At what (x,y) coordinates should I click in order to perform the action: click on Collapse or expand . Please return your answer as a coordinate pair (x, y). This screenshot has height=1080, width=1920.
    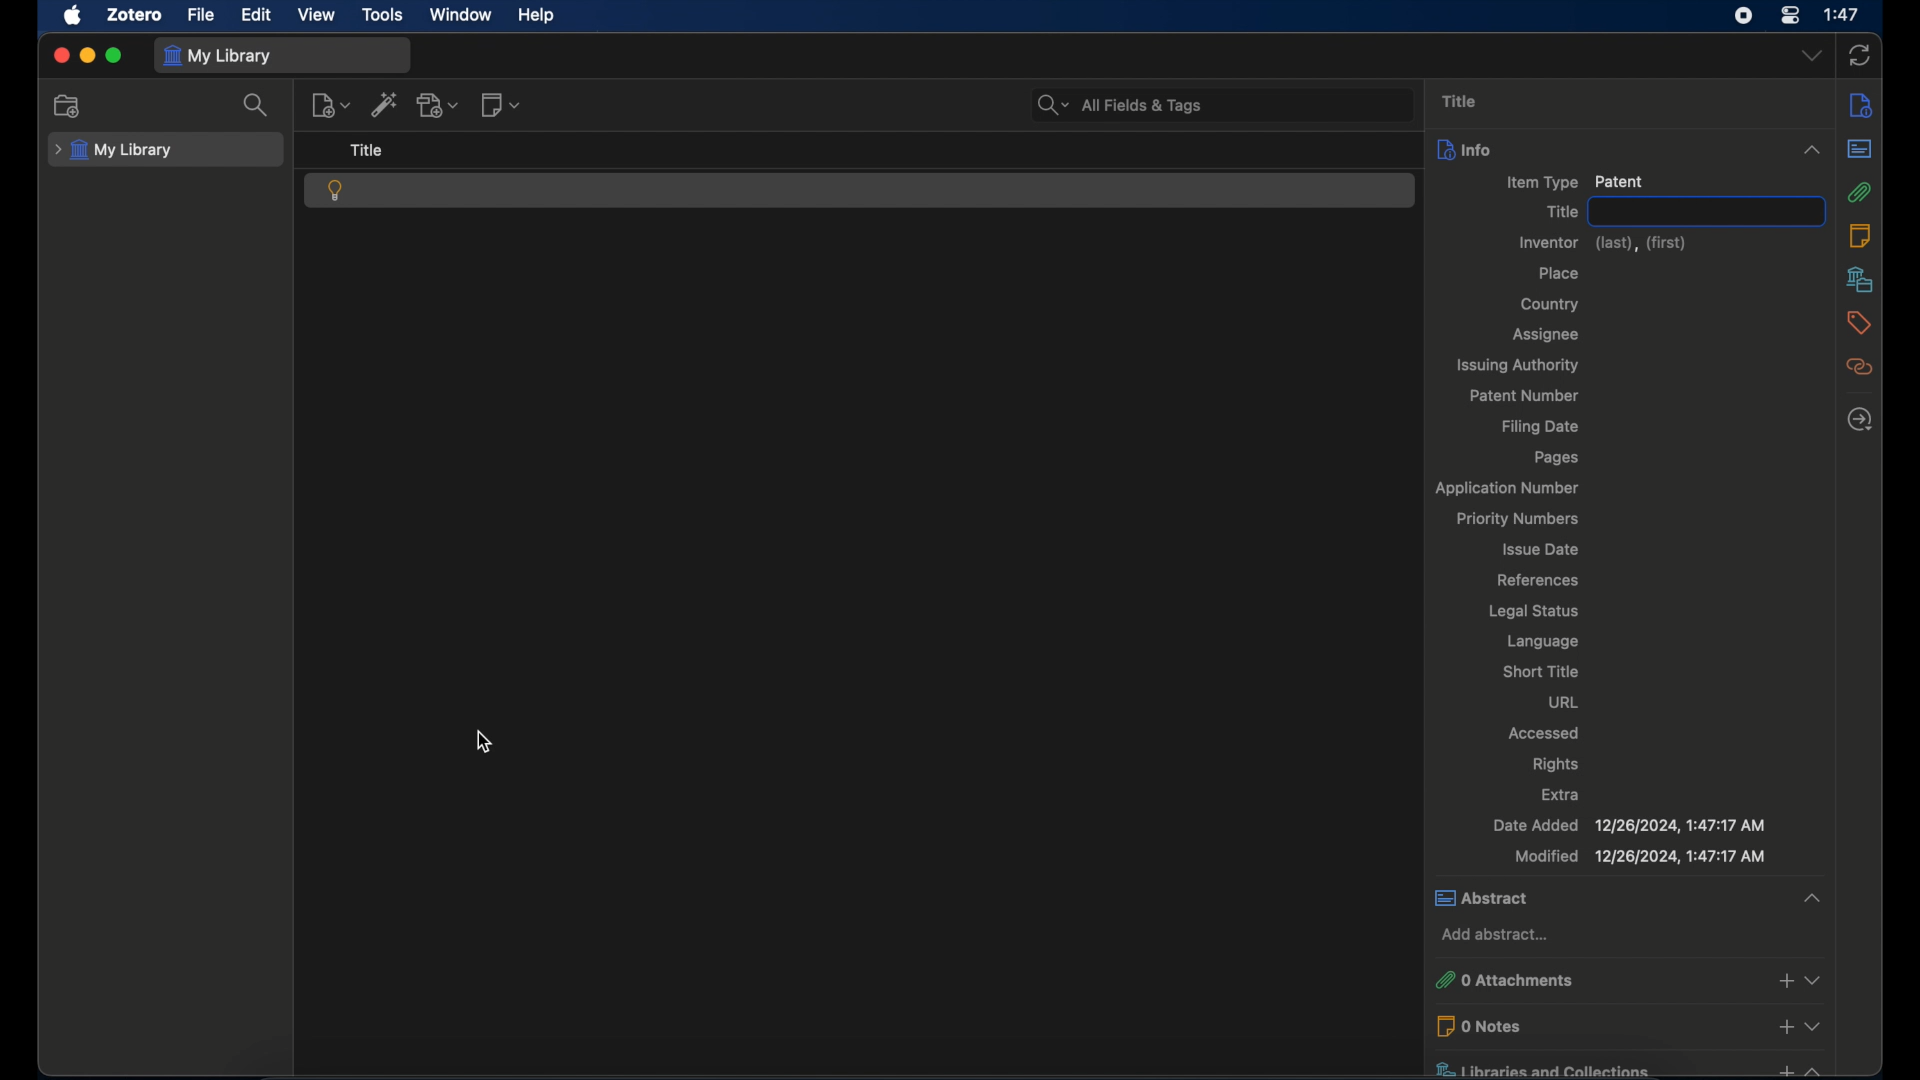
    Looking at the image, I should click on (1818, 1067).